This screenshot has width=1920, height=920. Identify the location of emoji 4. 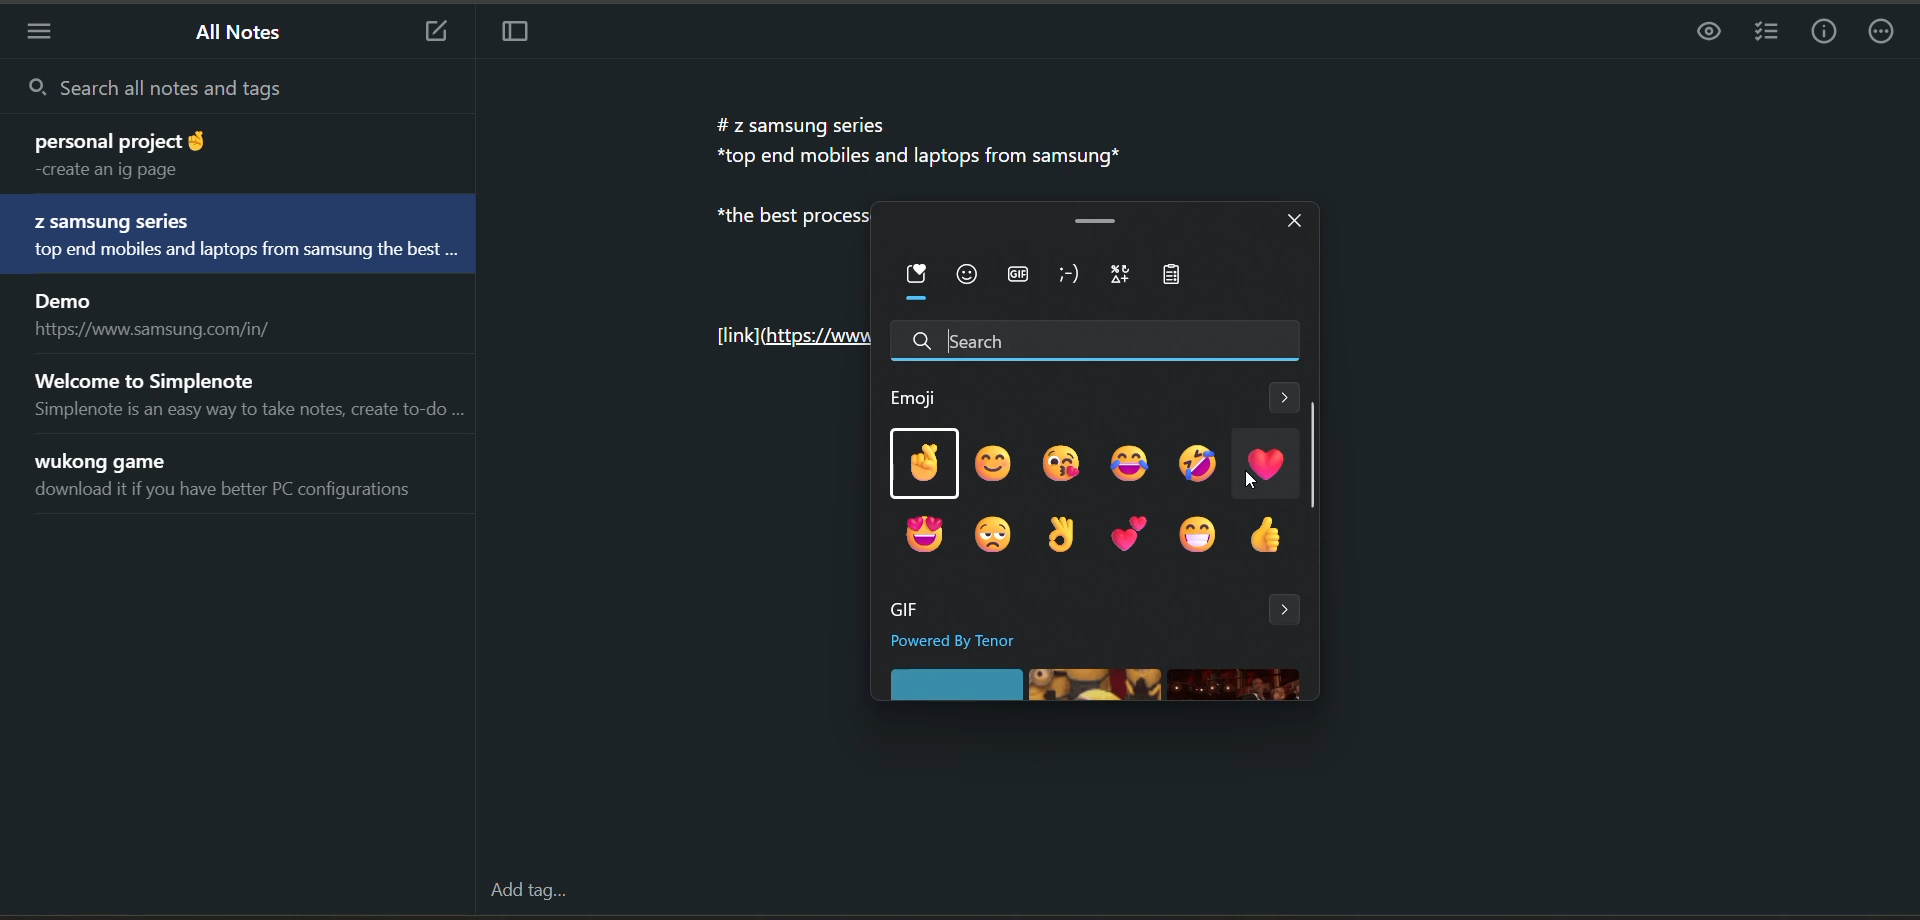
(1127, 463).